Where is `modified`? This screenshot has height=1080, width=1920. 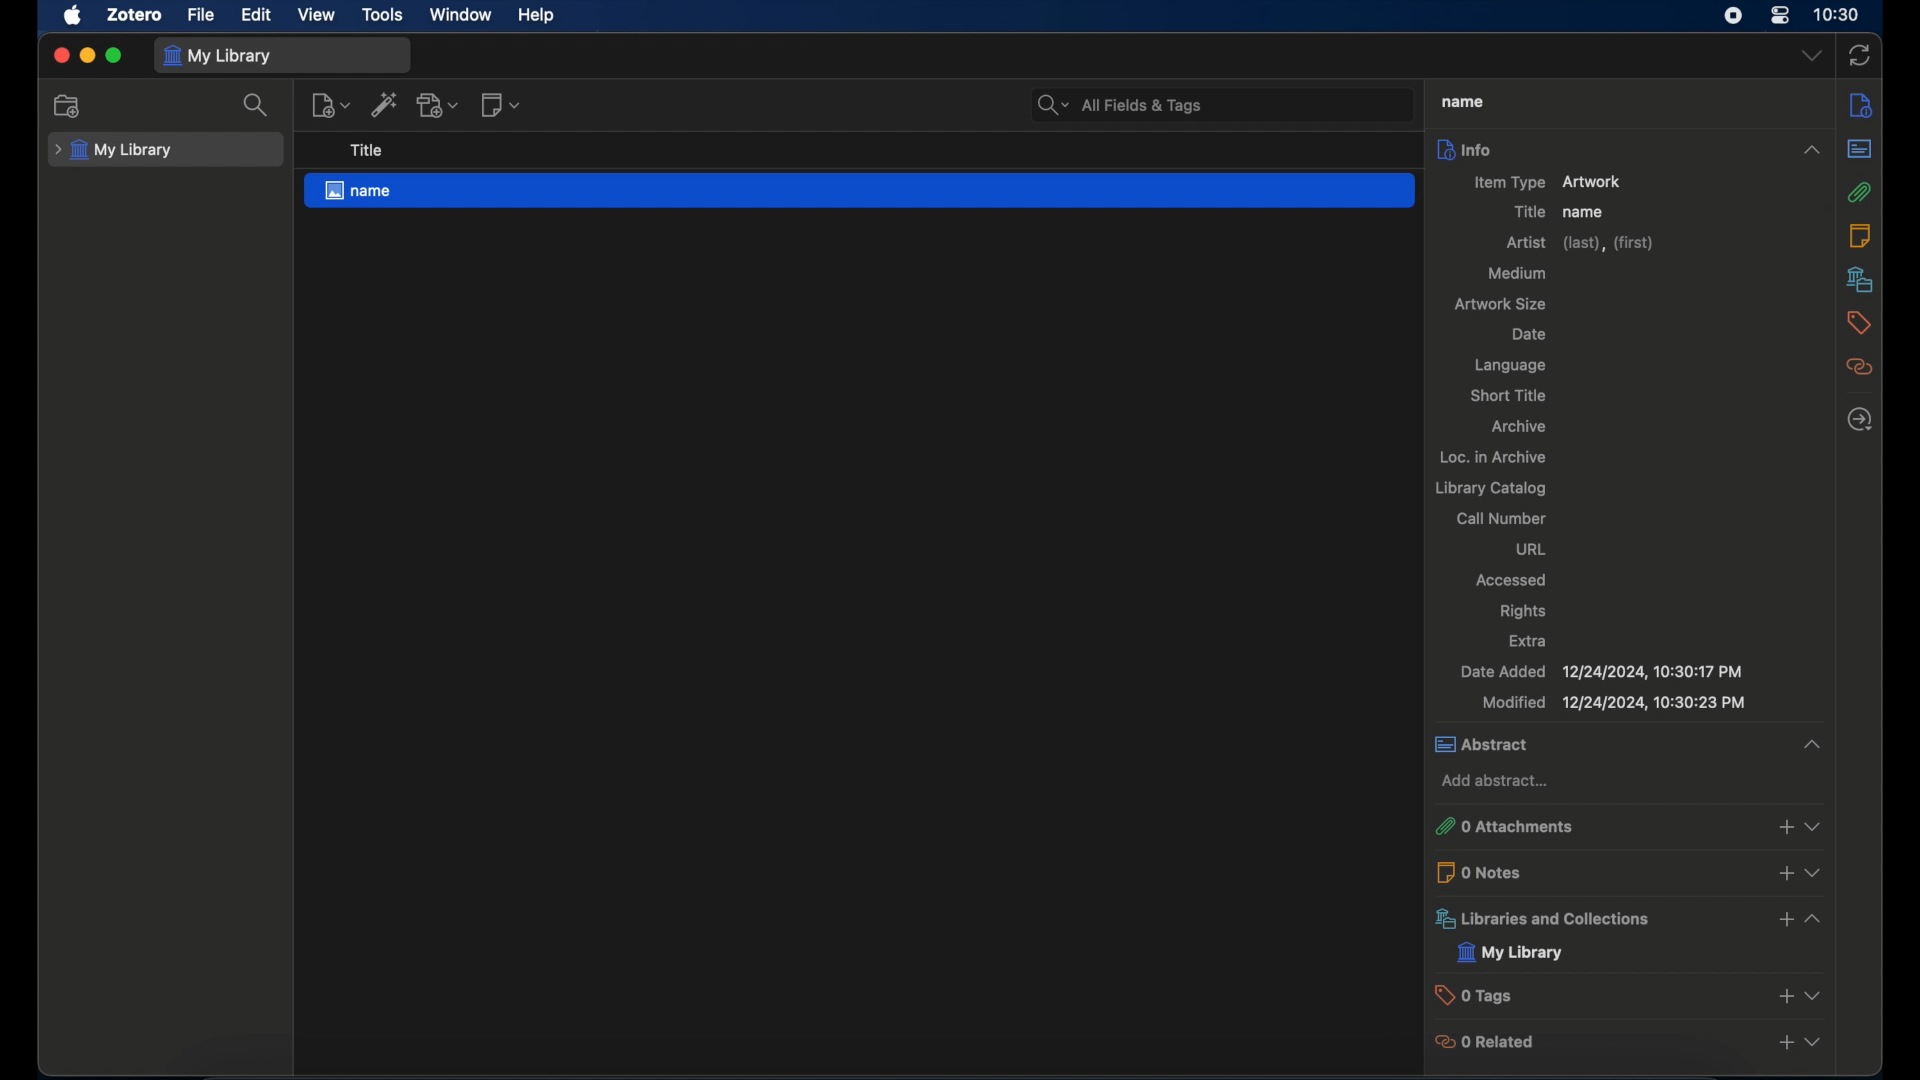 modified is located at coordinates (1614, 704).